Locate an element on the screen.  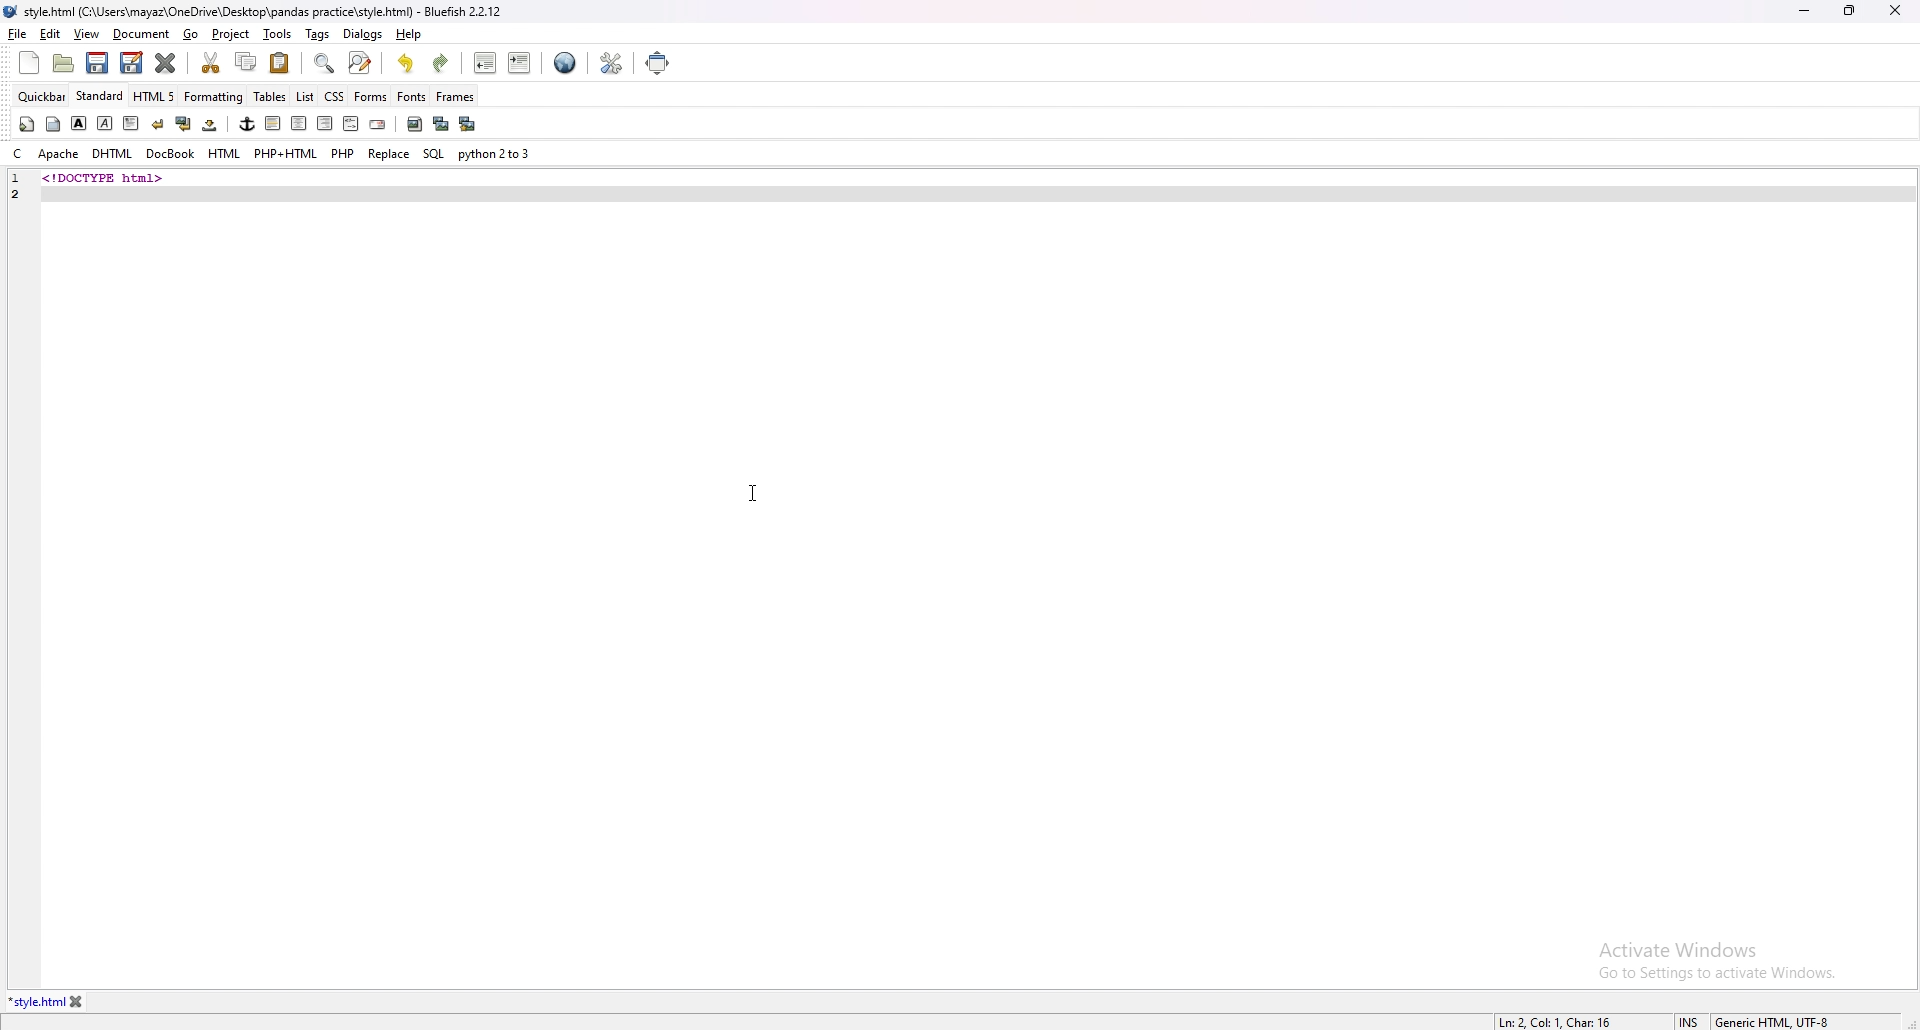
new is located at coordinates (29, 63).